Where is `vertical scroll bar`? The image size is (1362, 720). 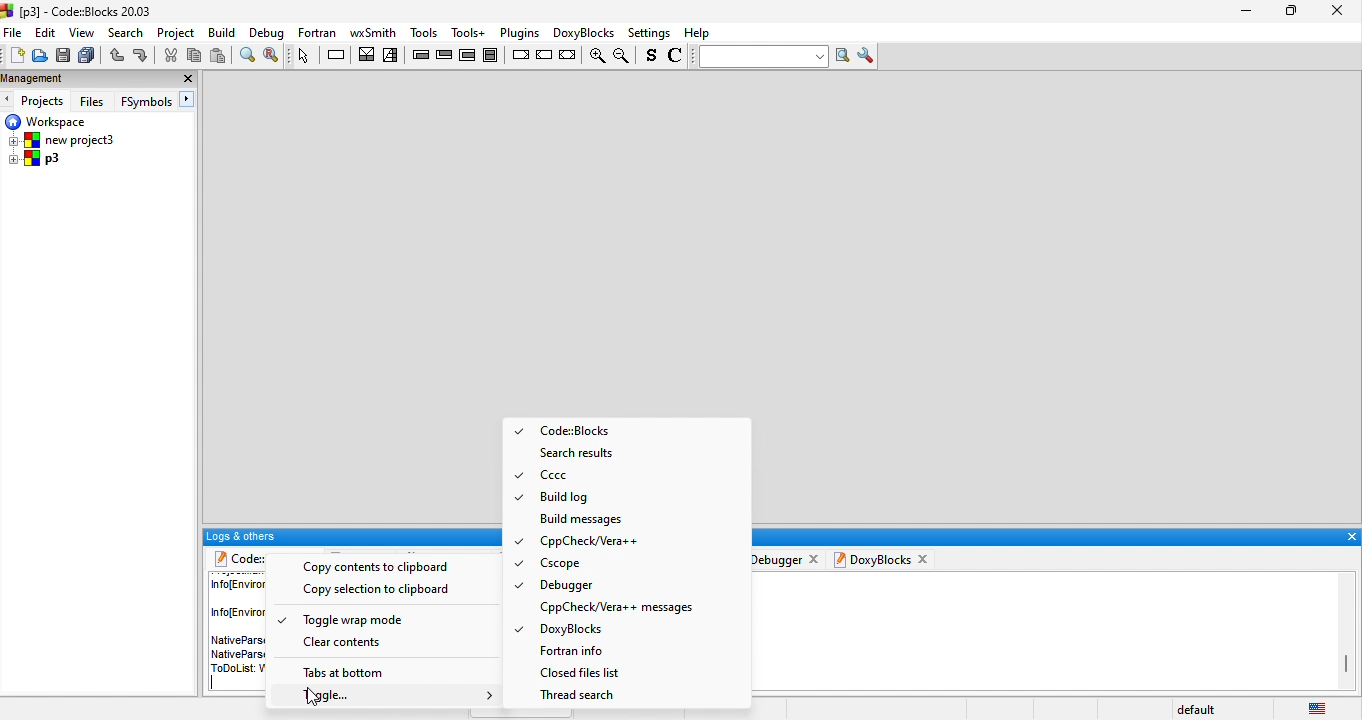
vertical scroll bar is located at coordinates (1345, 663).